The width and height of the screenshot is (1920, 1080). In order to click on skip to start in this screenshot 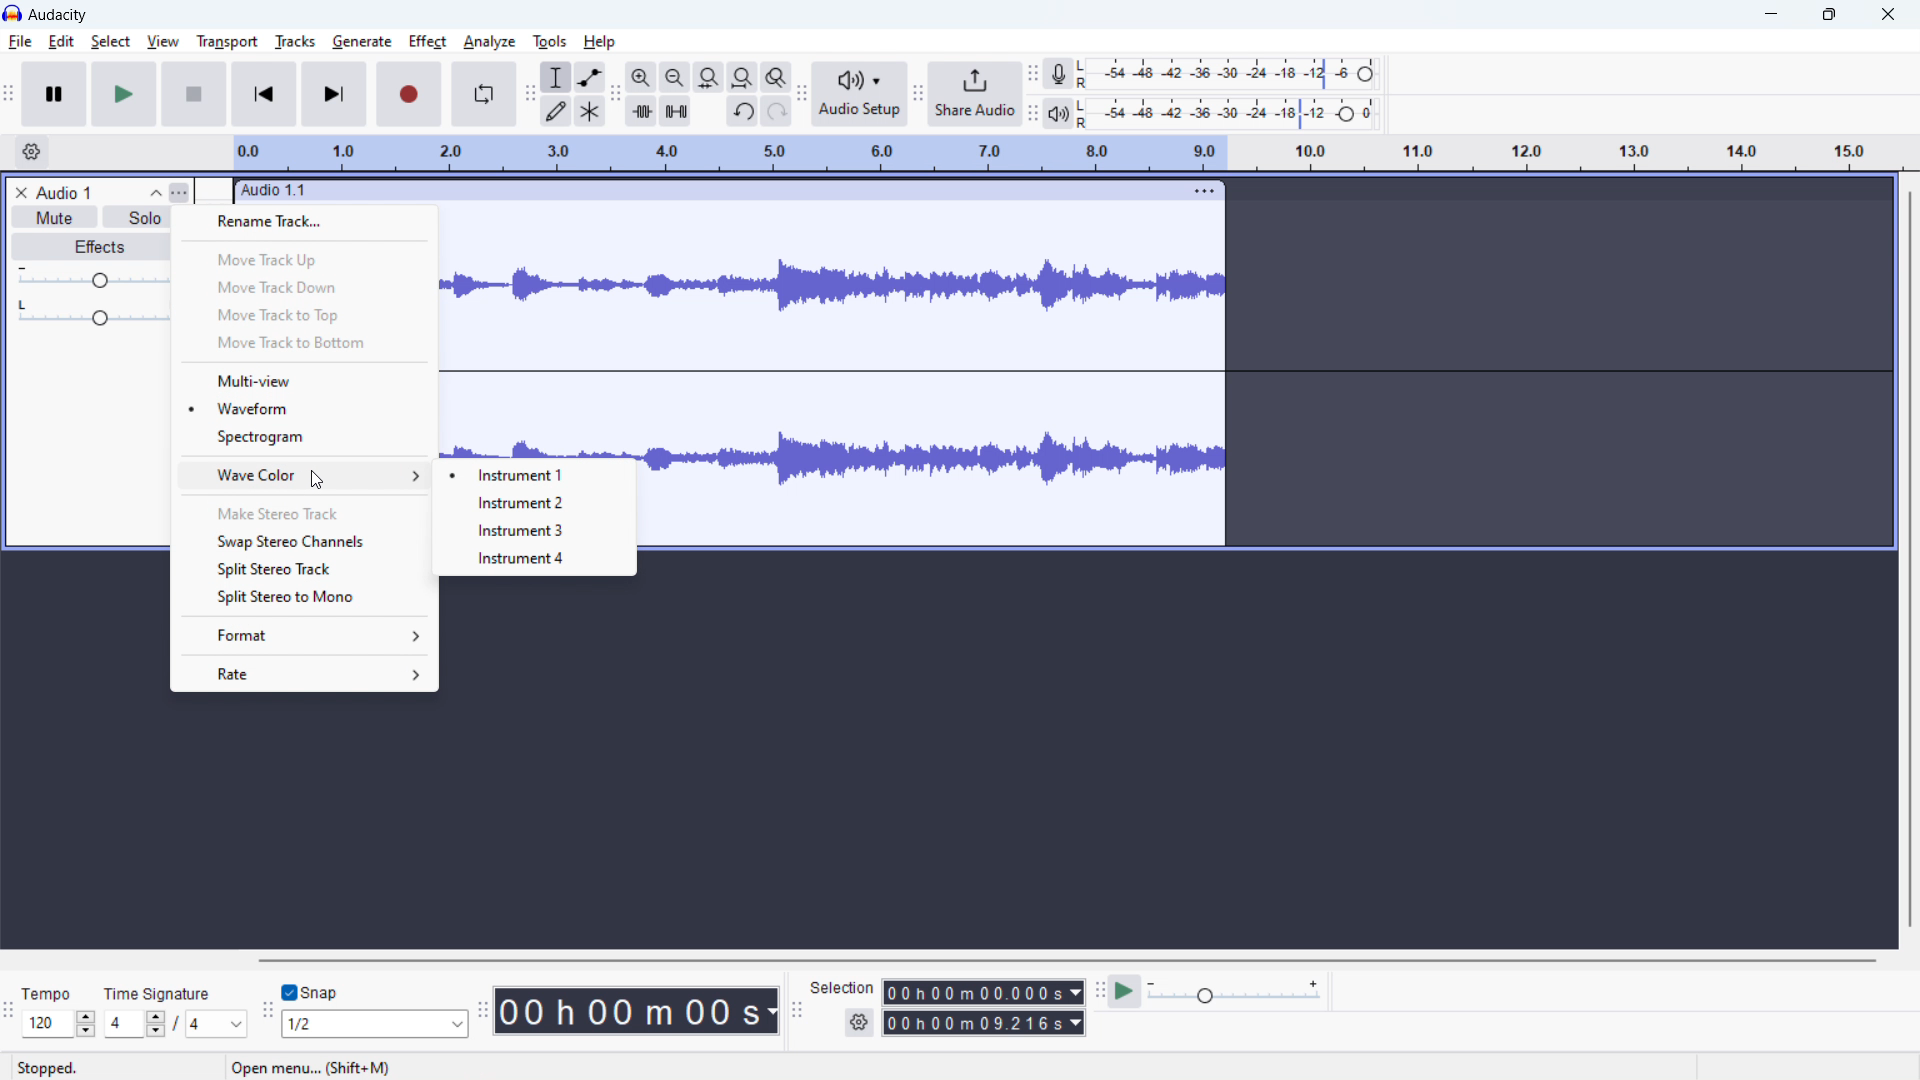, I will do `click(264, 94)`.